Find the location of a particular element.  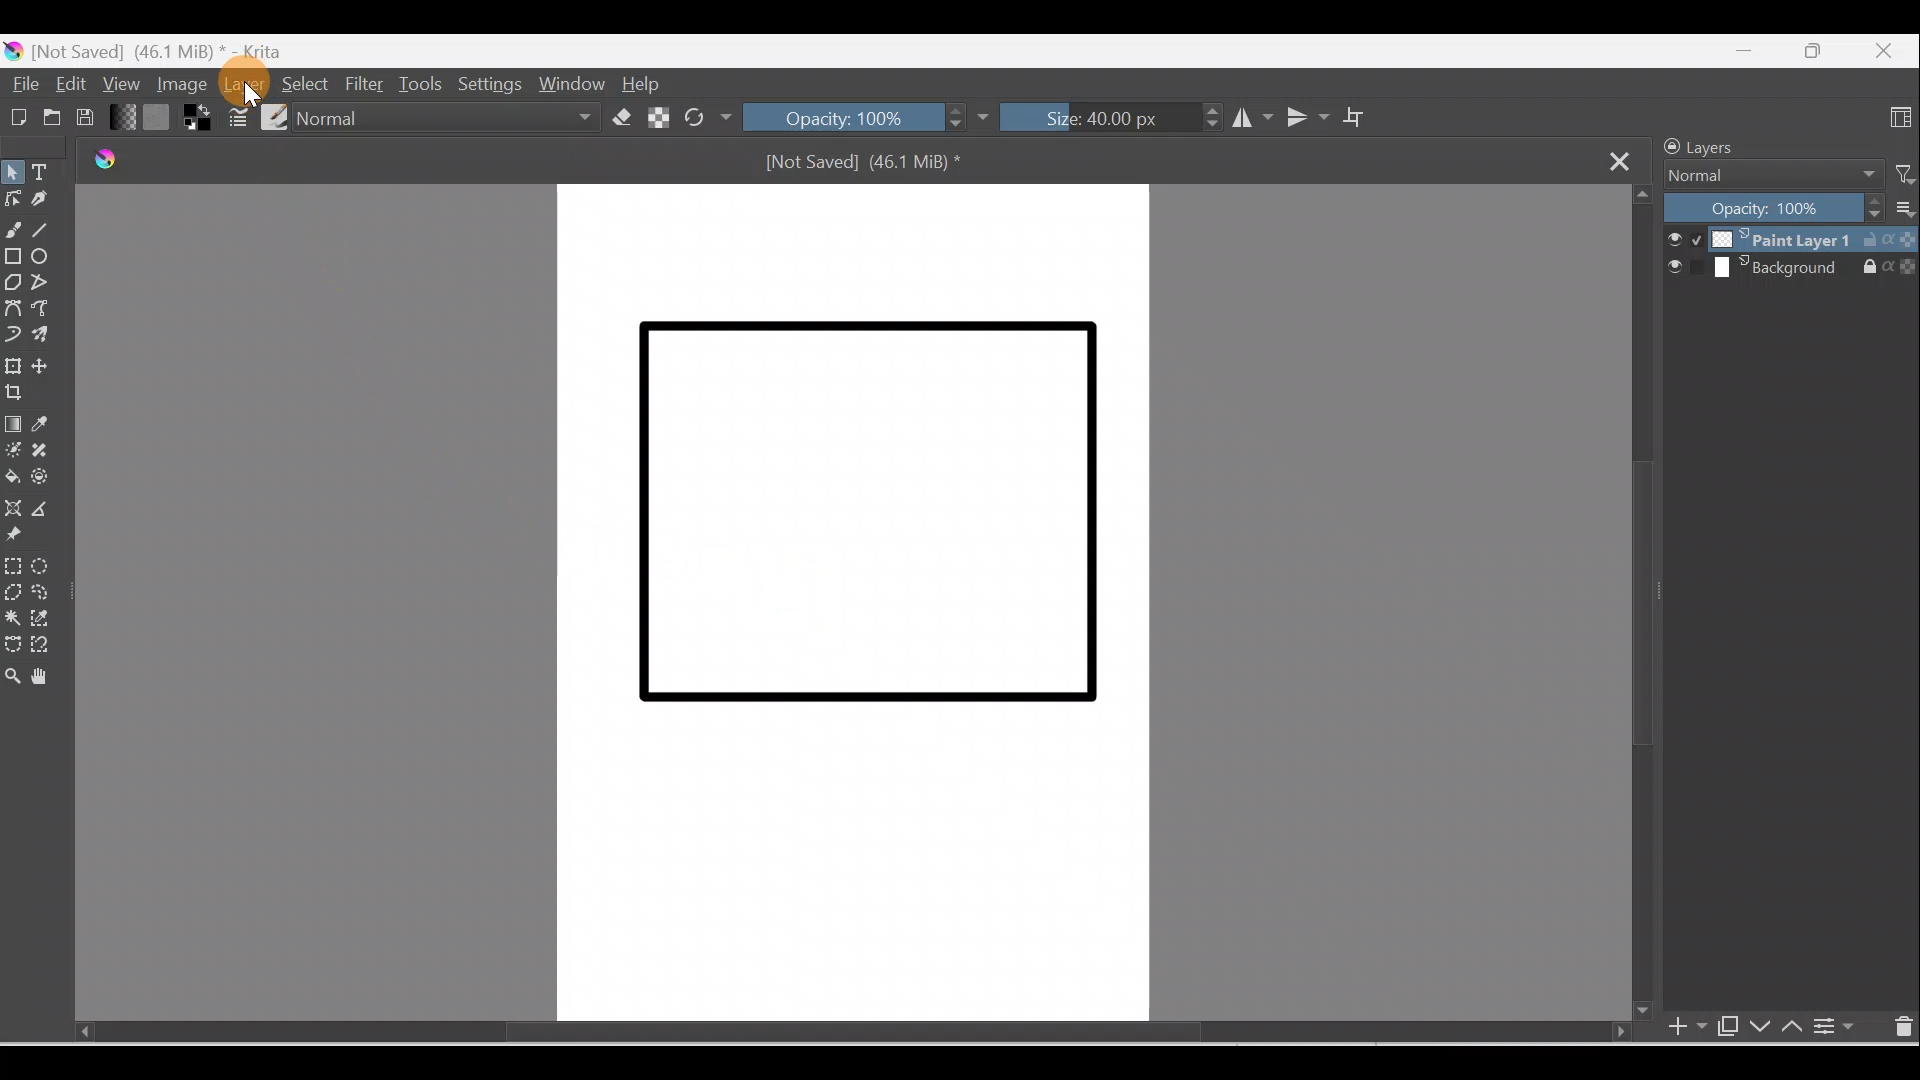

Ellipse tool is located at coordinates (49, 258).